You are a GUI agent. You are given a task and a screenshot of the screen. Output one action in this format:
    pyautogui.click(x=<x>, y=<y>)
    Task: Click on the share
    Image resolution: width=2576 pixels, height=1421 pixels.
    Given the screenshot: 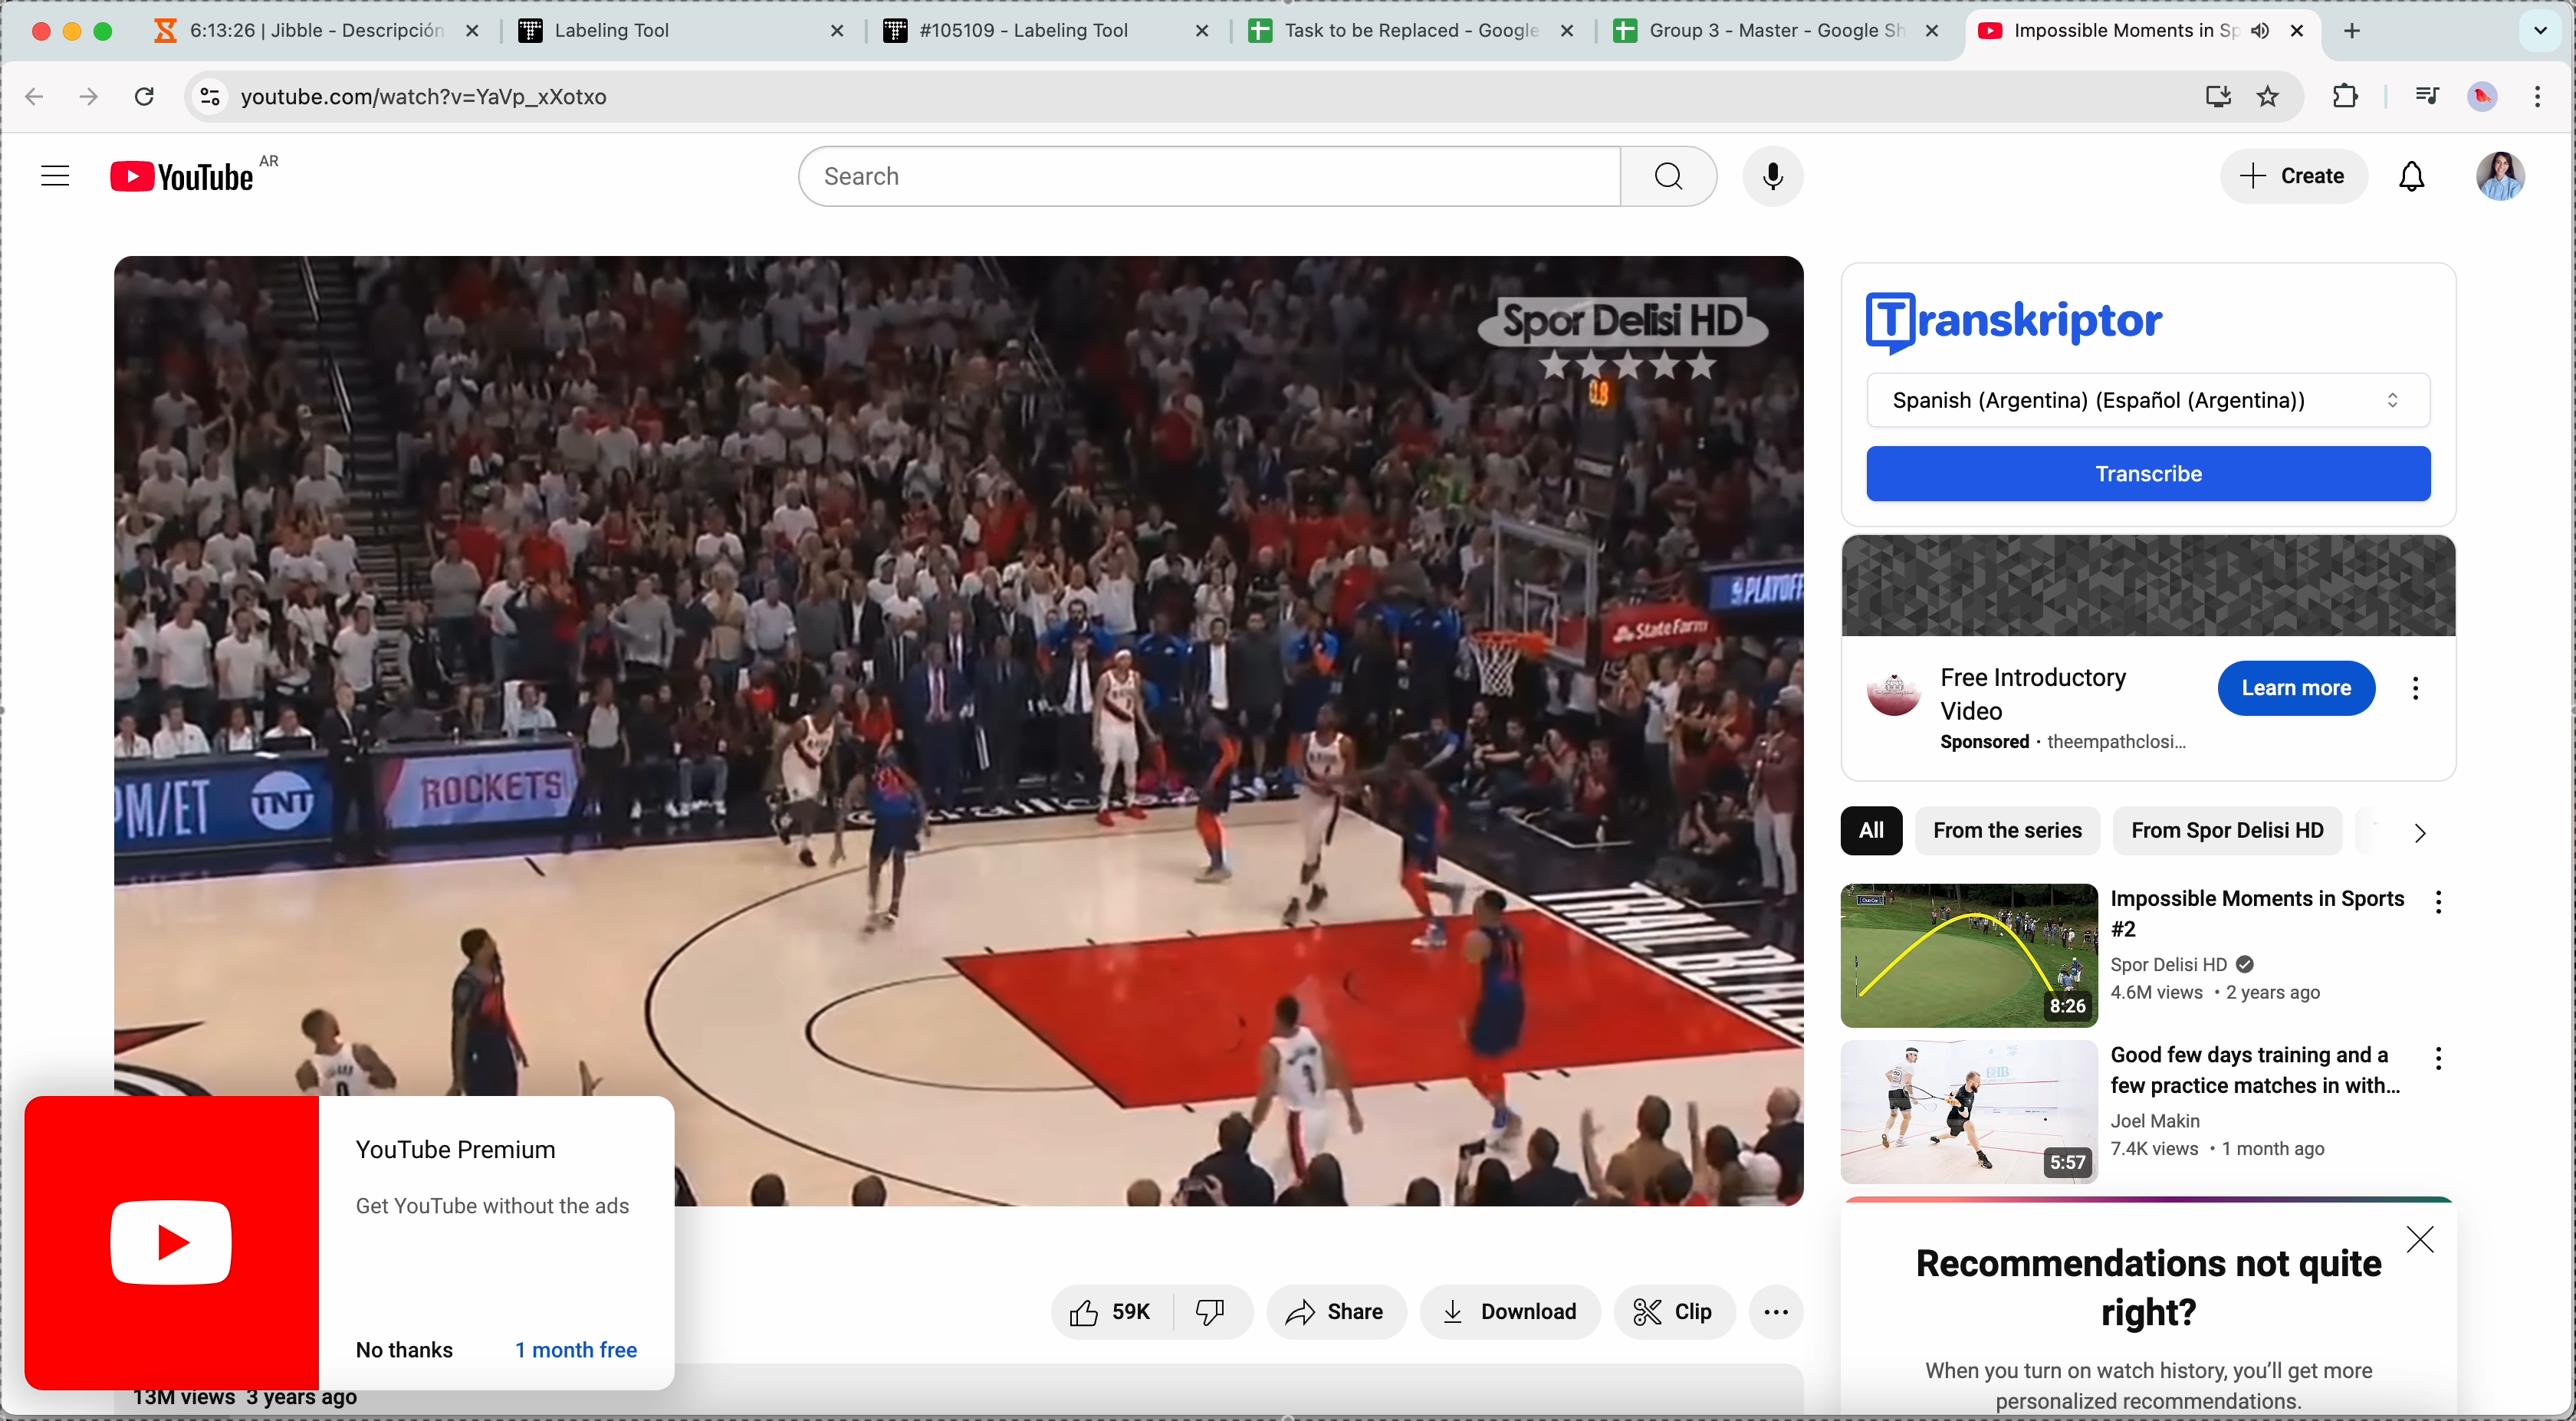 What is the action you would take?
    pyautogui.click(x=1335, y=1313)
    